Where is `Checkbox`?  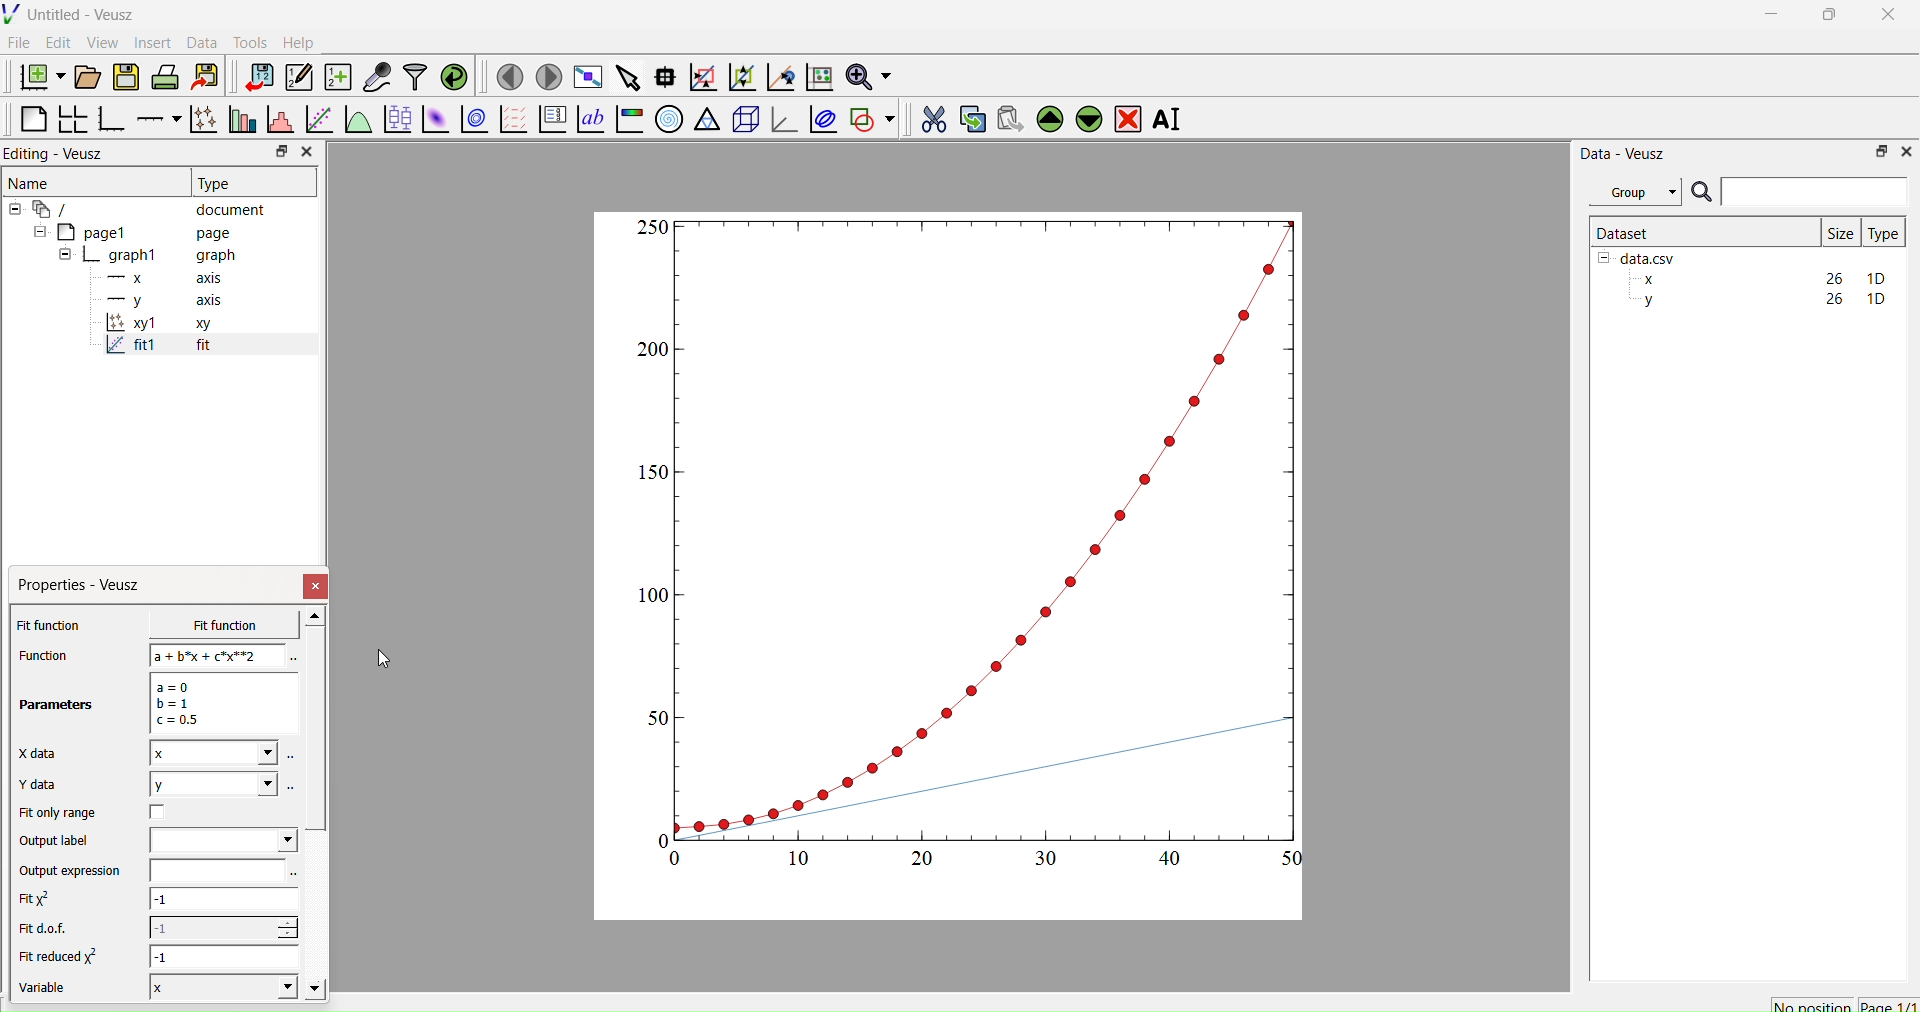
Checkbox is located at coordinates (163, 812).